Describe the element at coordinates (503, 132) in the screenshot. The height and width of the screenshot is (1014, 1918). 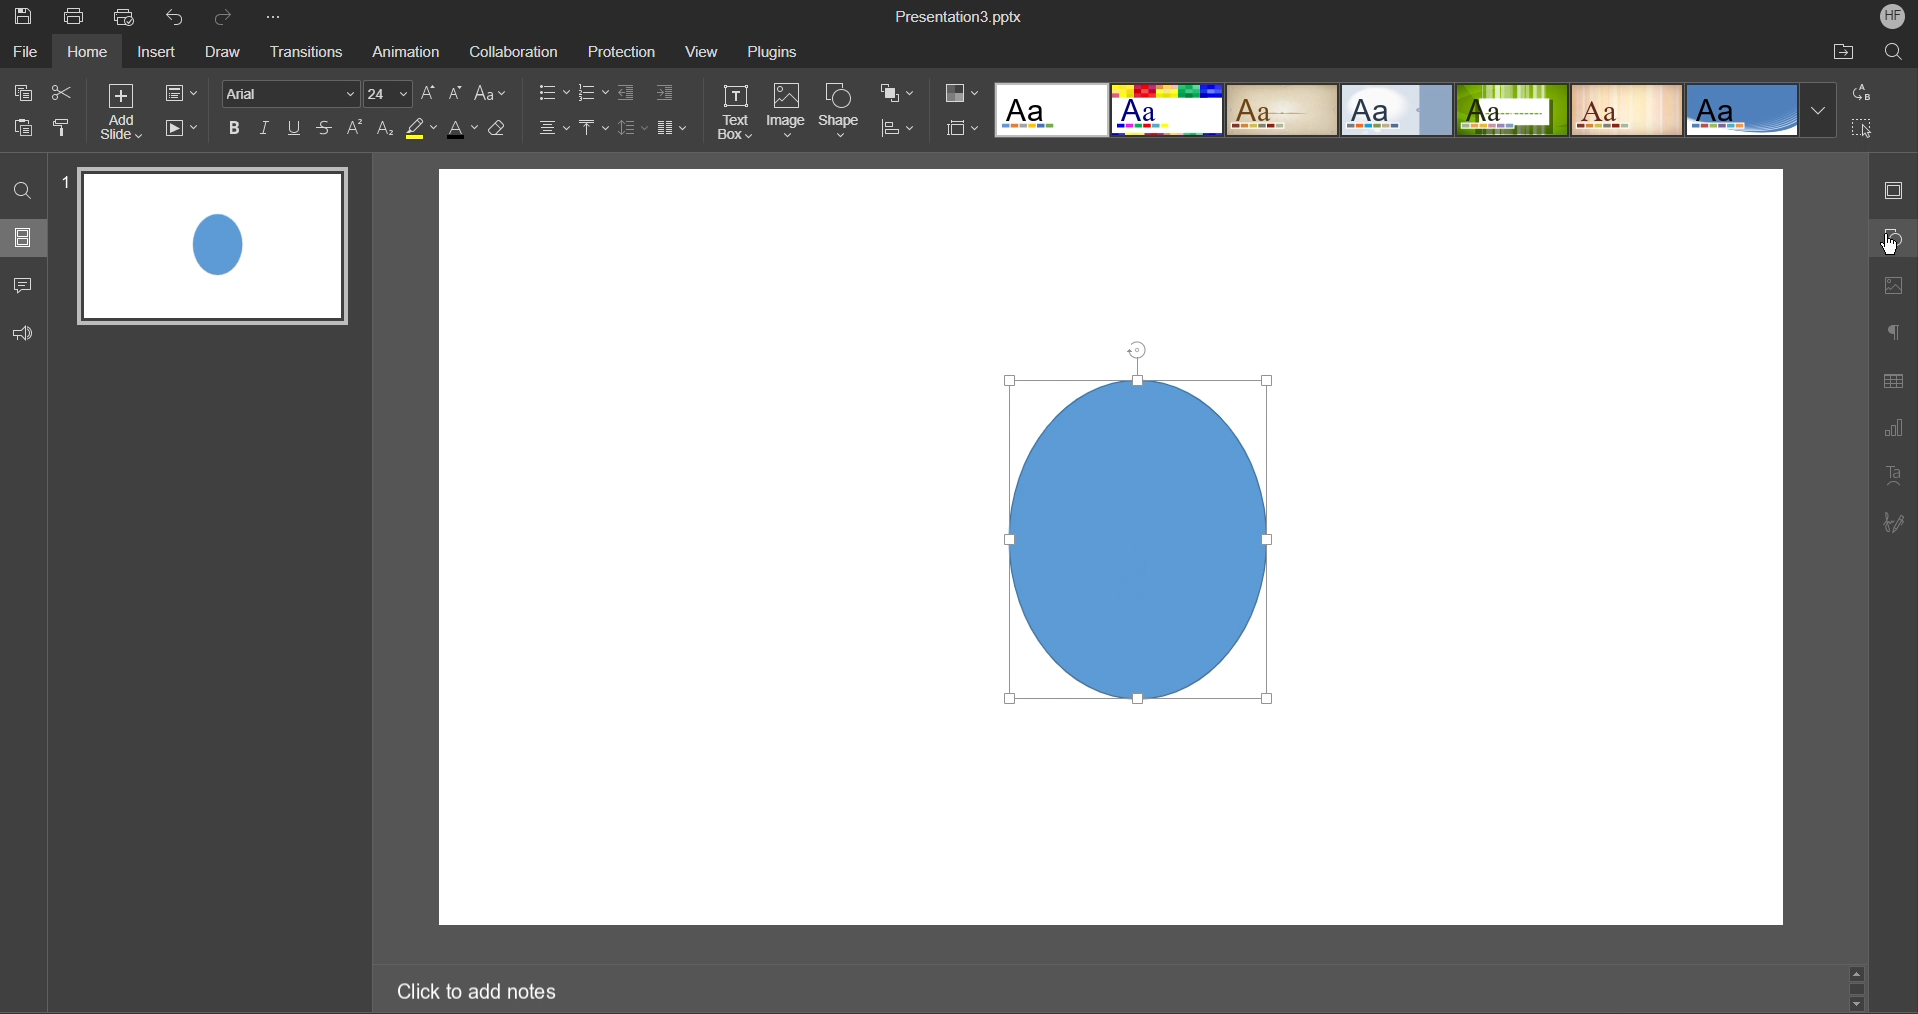
I see `Erase Style` at that location.